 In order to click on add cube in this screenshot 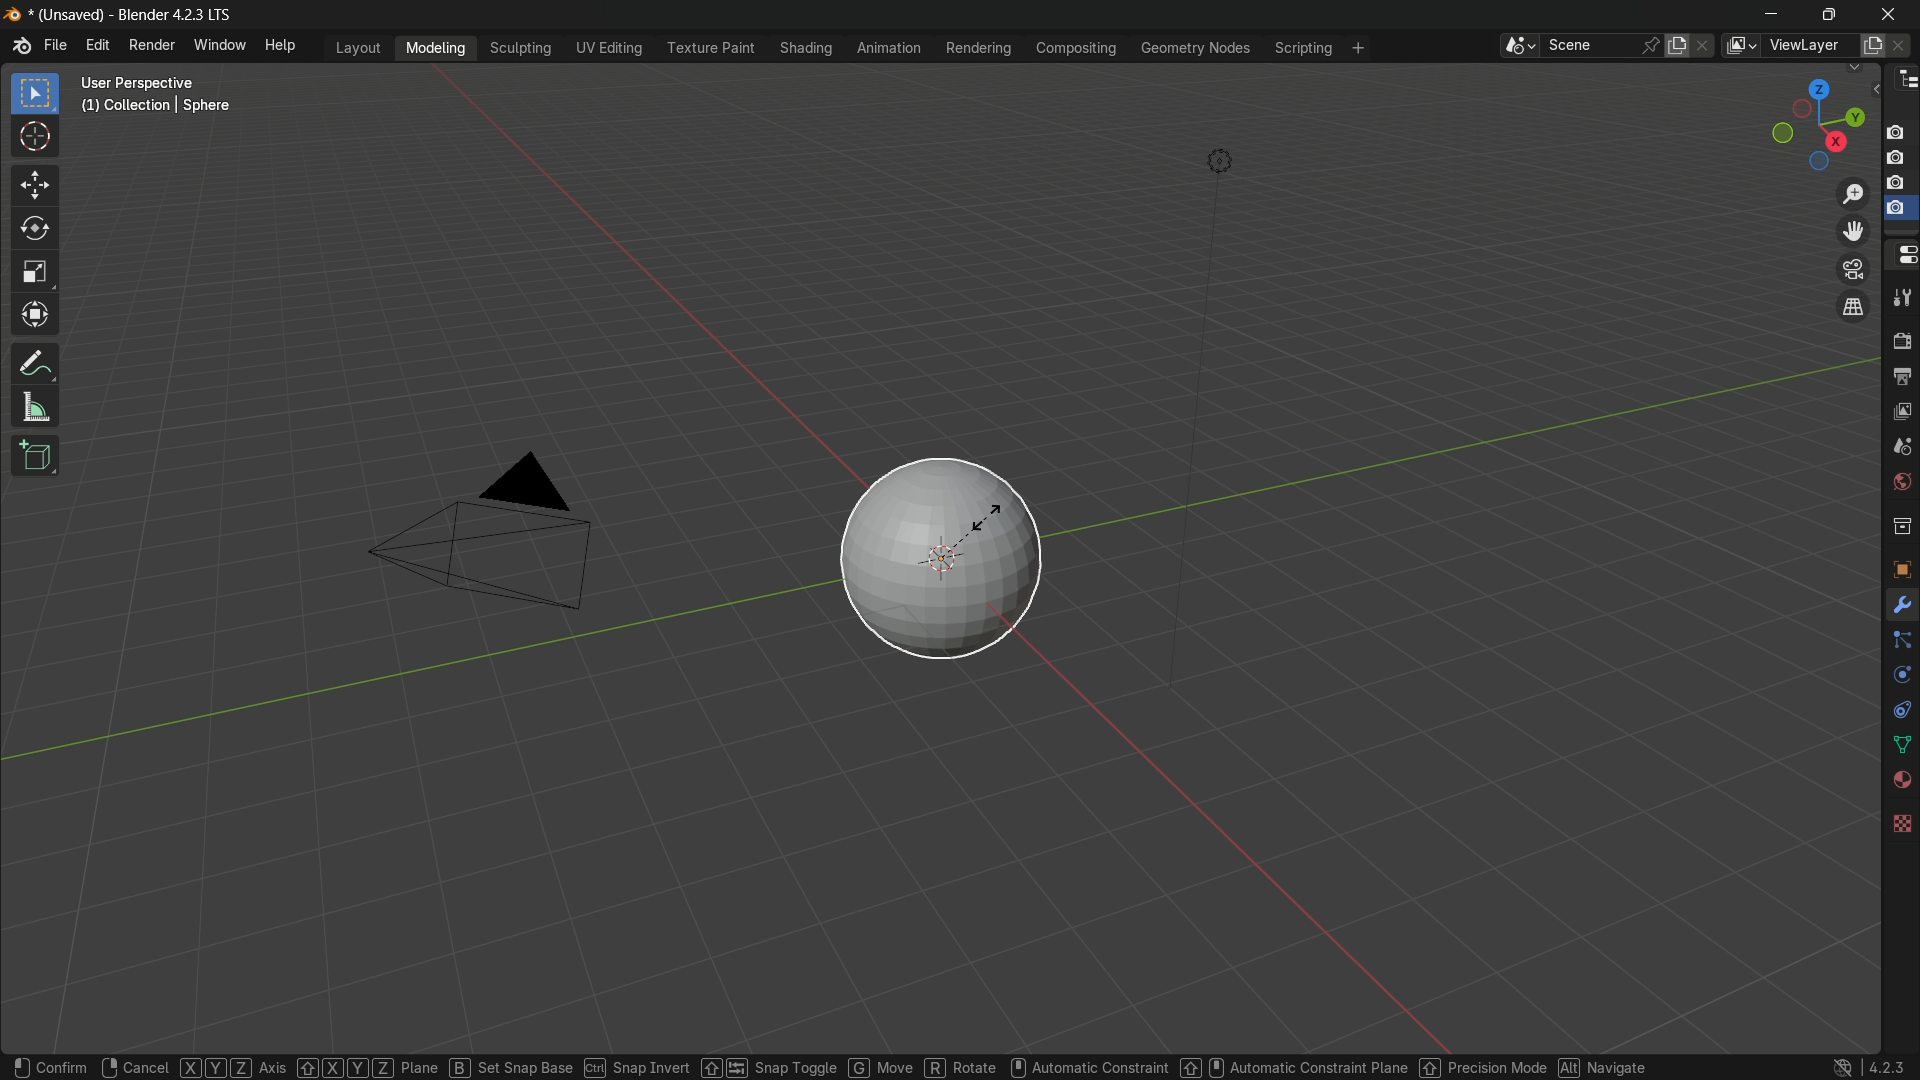, I will do `click(35, 454)`.